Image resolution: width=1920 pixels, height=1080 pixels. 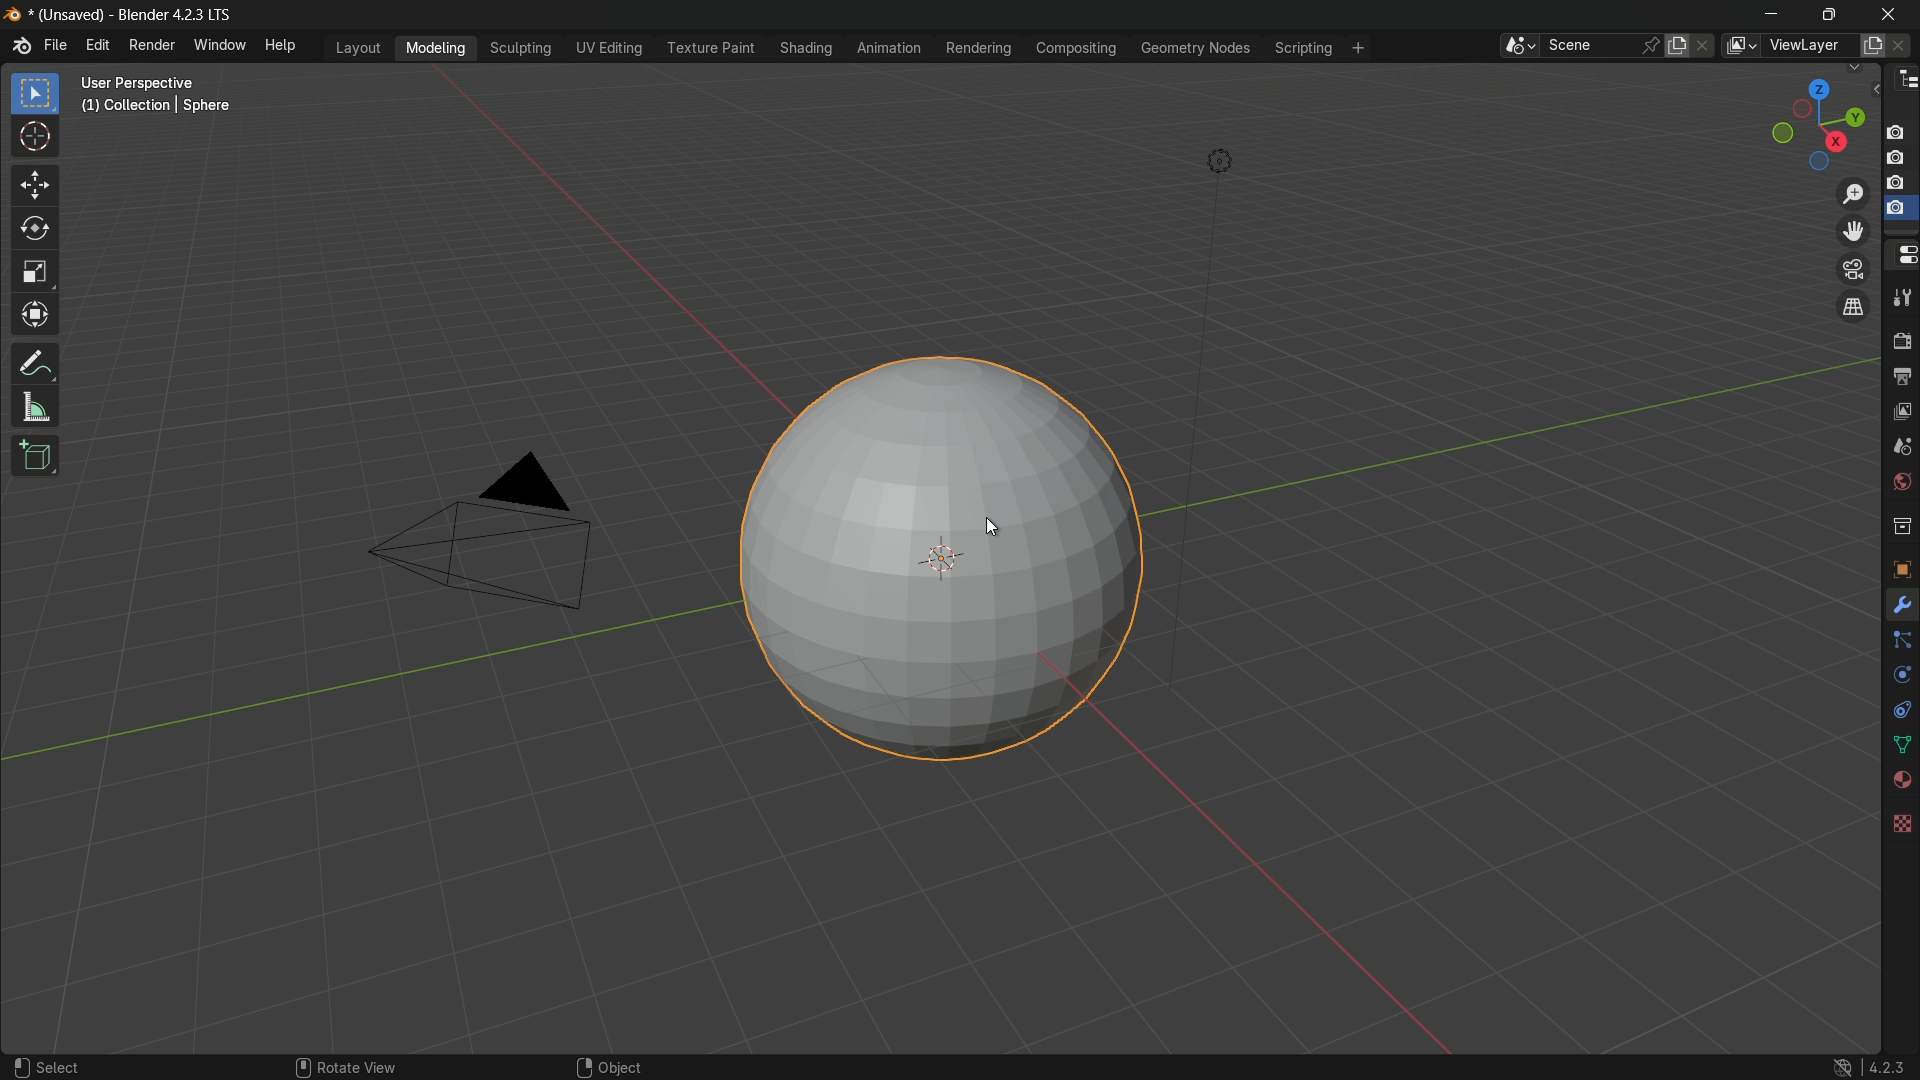 What do you see at coordinates (436, 49) in the screenshot?
I see `modeling menu` at bounding box center [436, 49].